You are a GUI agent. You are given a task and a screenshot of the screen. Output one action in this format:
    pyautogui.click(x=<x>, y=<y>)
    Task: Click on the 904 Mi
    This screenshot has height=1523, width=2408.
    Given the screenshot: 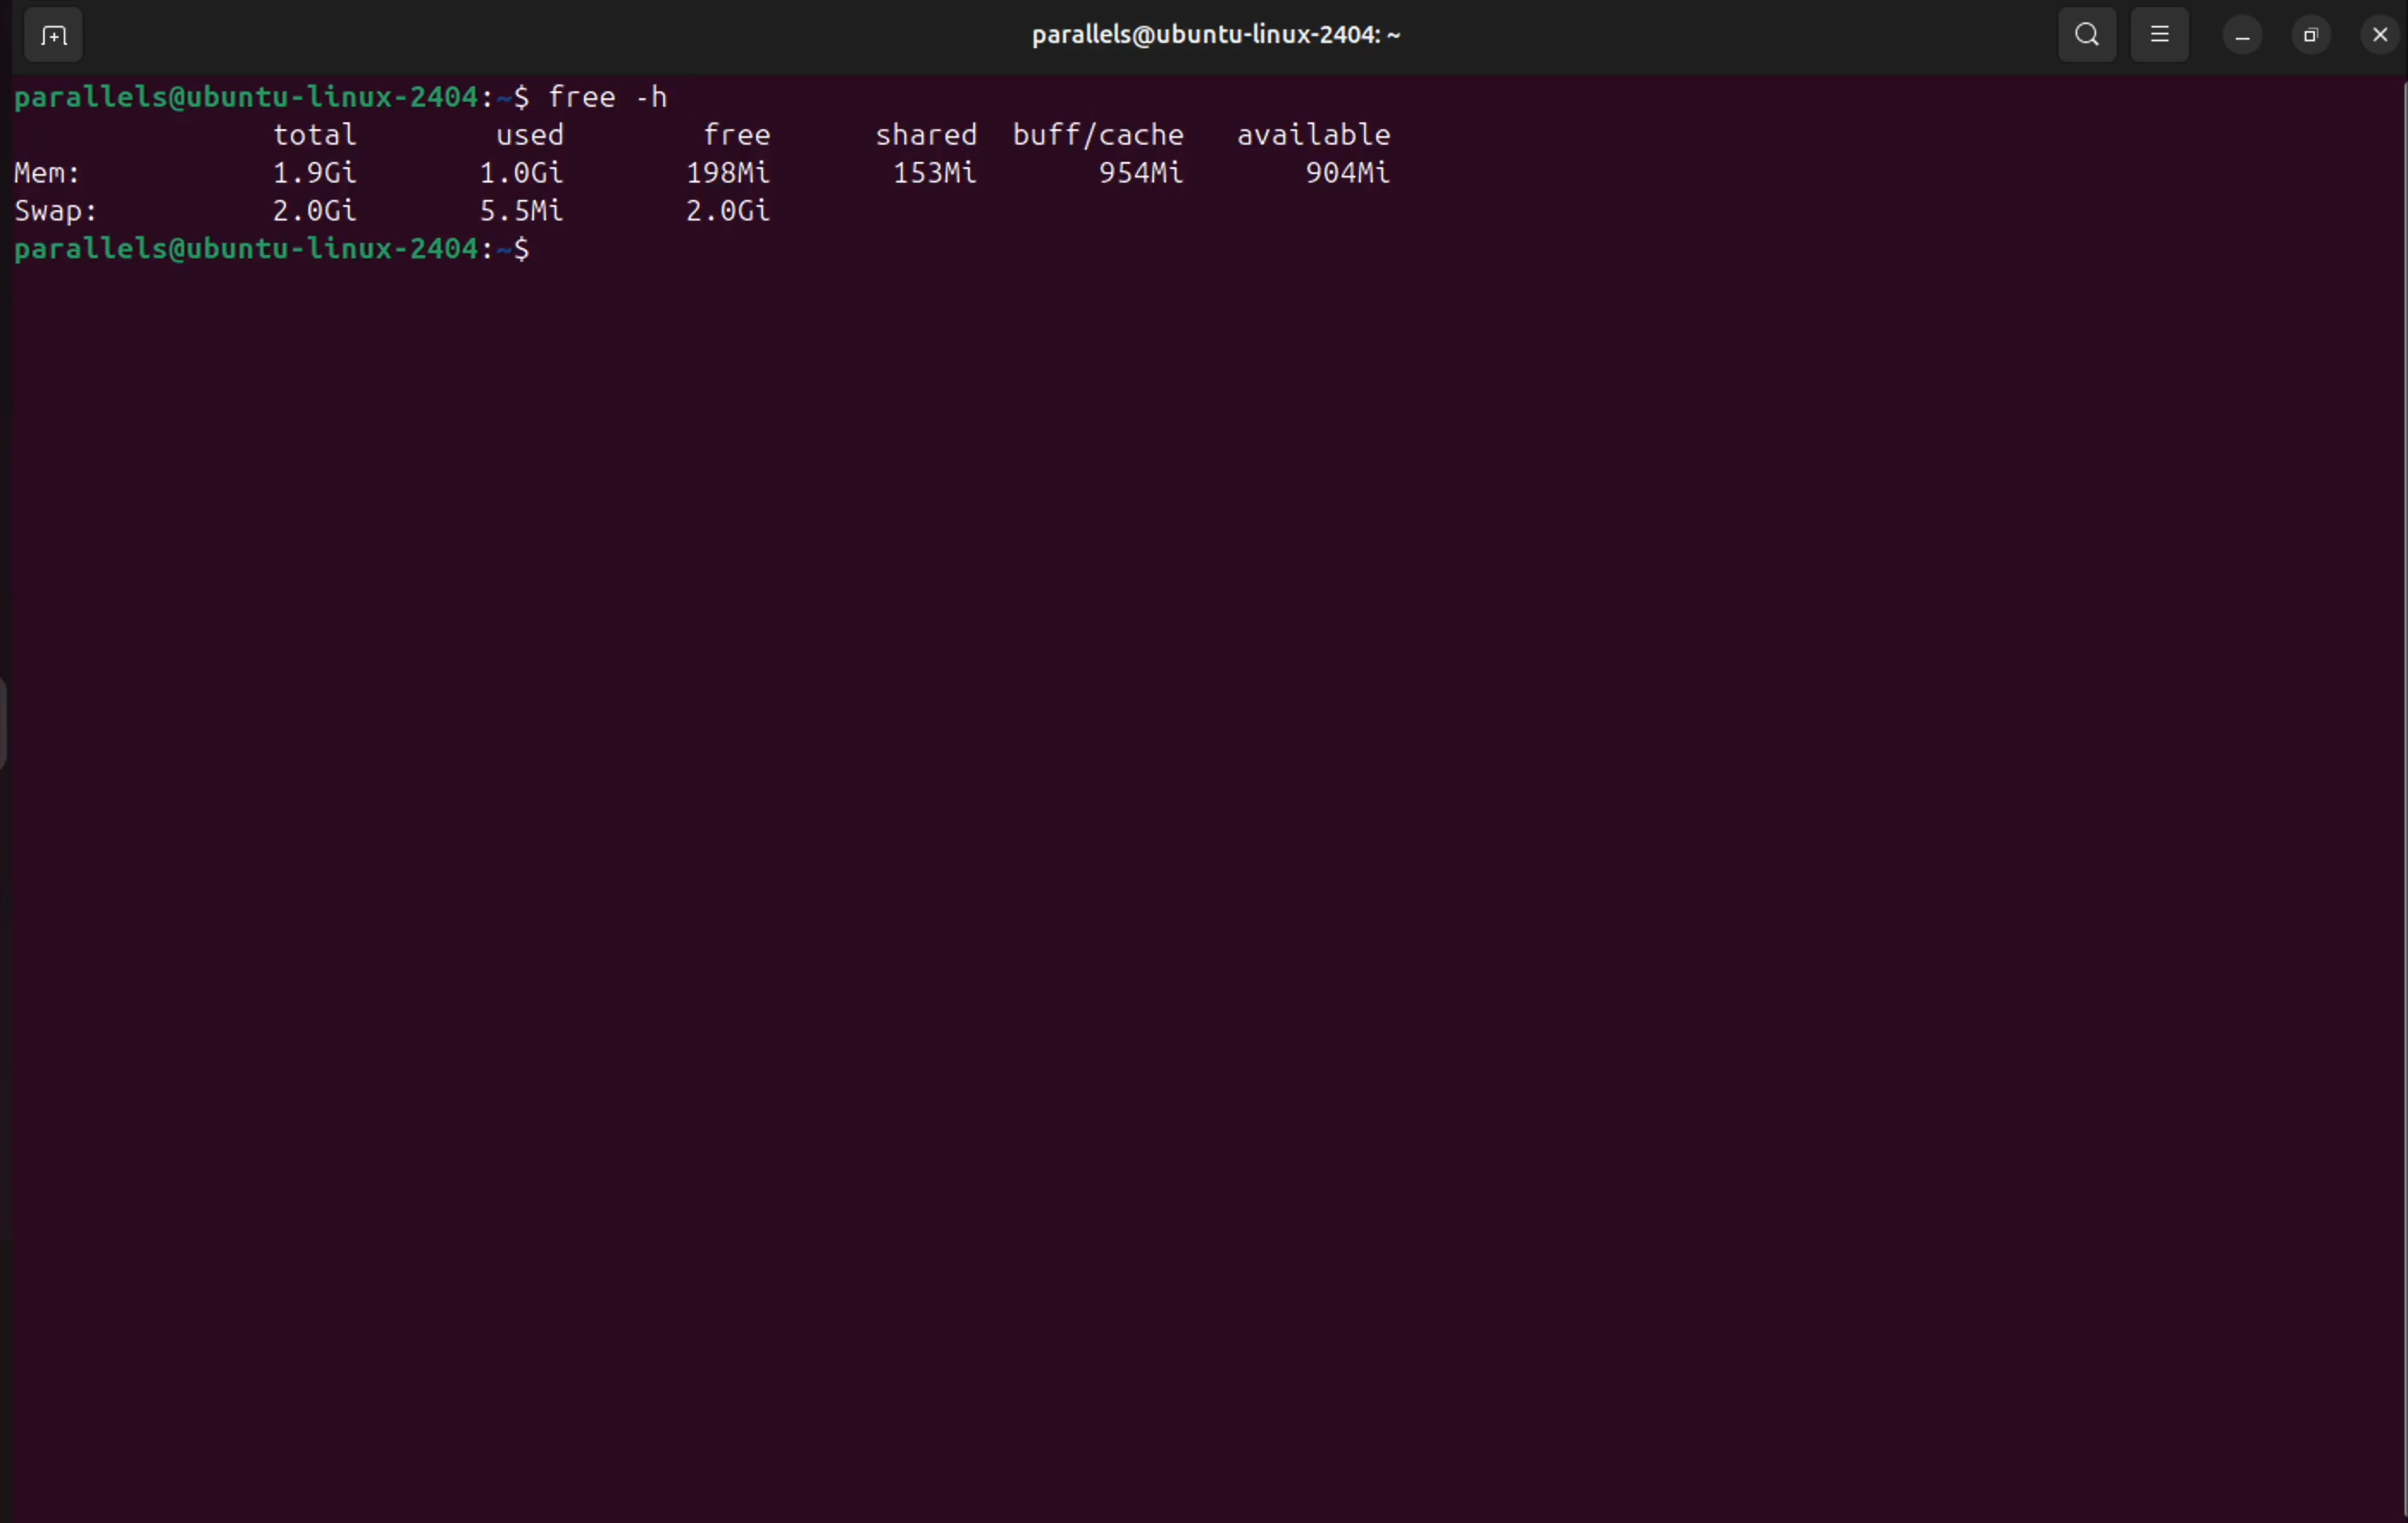 What is the action you would take?
    pyautogui.click(x=1349, y=176)
    